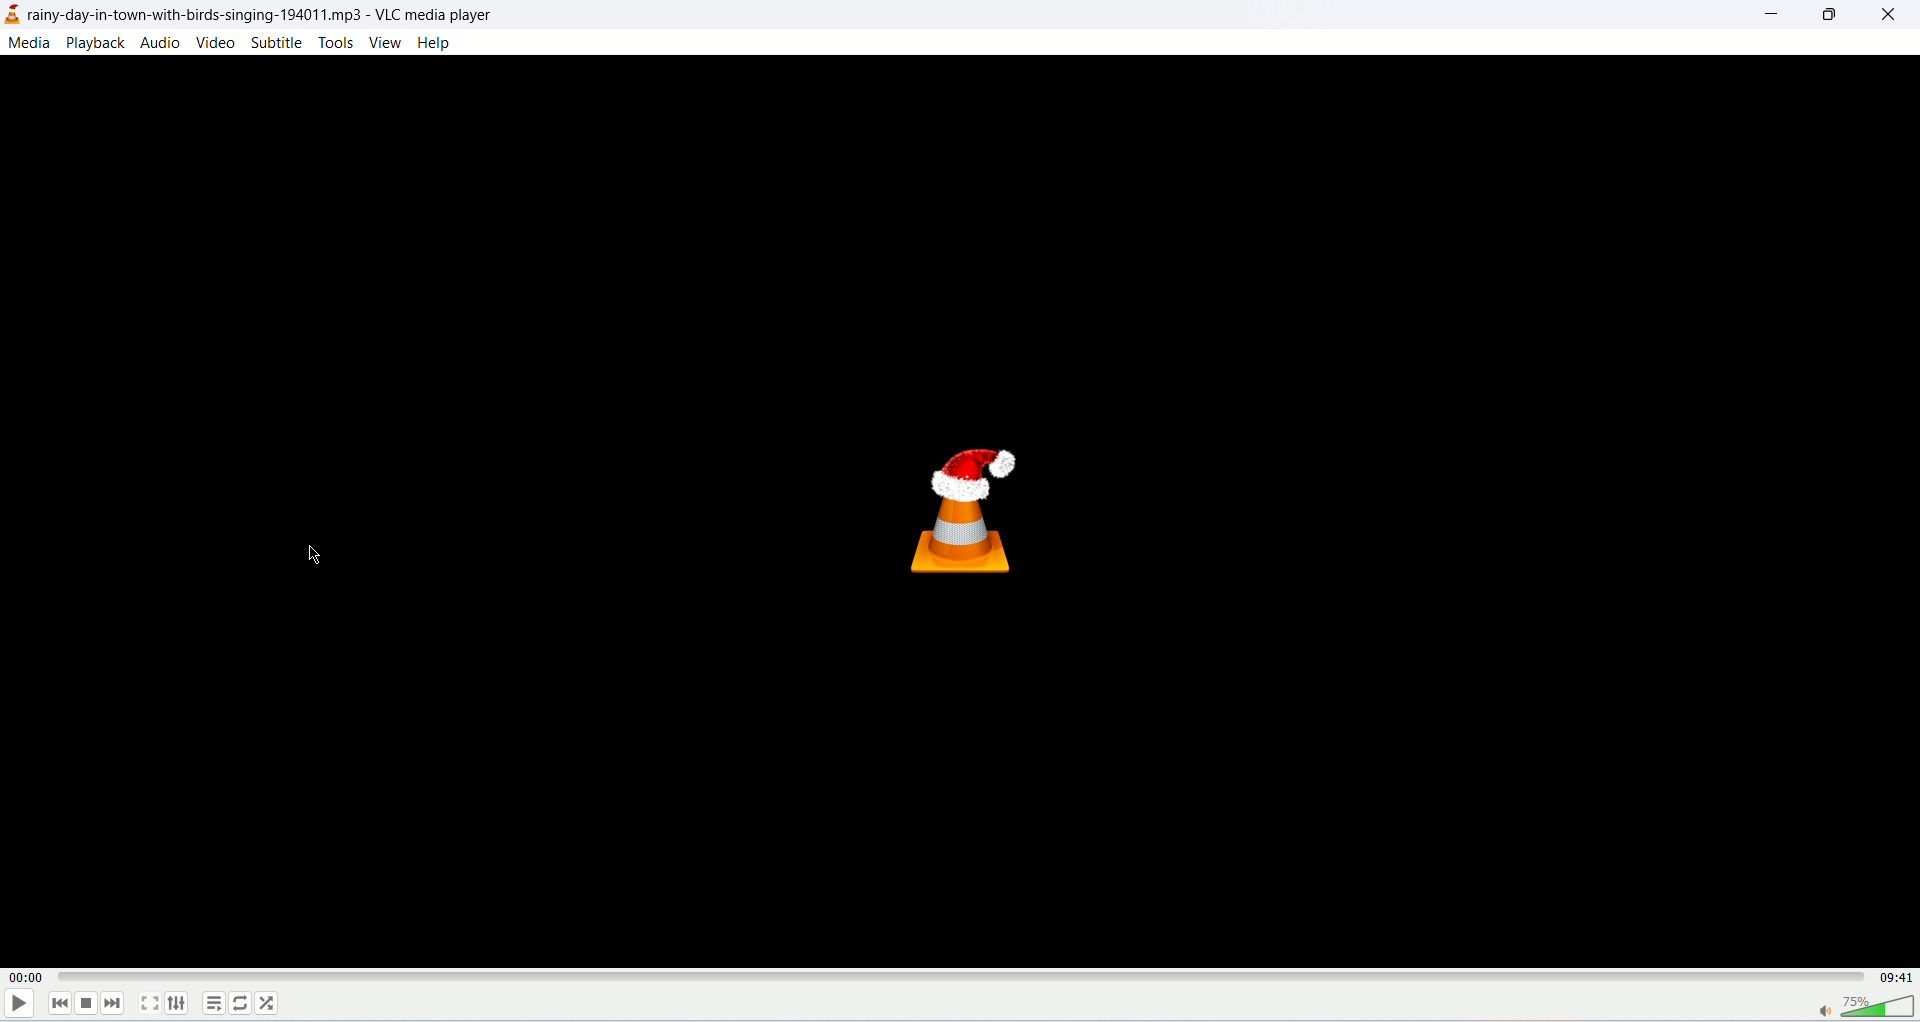 The width and height of the screenshot is (1920, 1022). What do you see at coordinates (29, 43) in the screenshot?
I see `media` at bounding box center [29, 43].